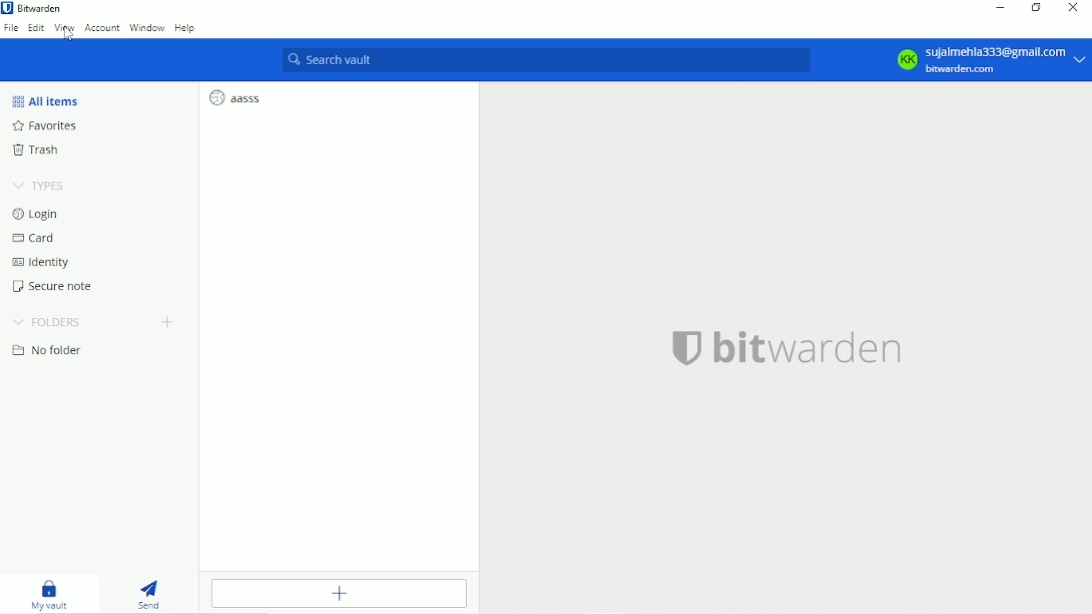 This screenshot has width=1092, height=614. I want to click on Types, so click(39, 186).